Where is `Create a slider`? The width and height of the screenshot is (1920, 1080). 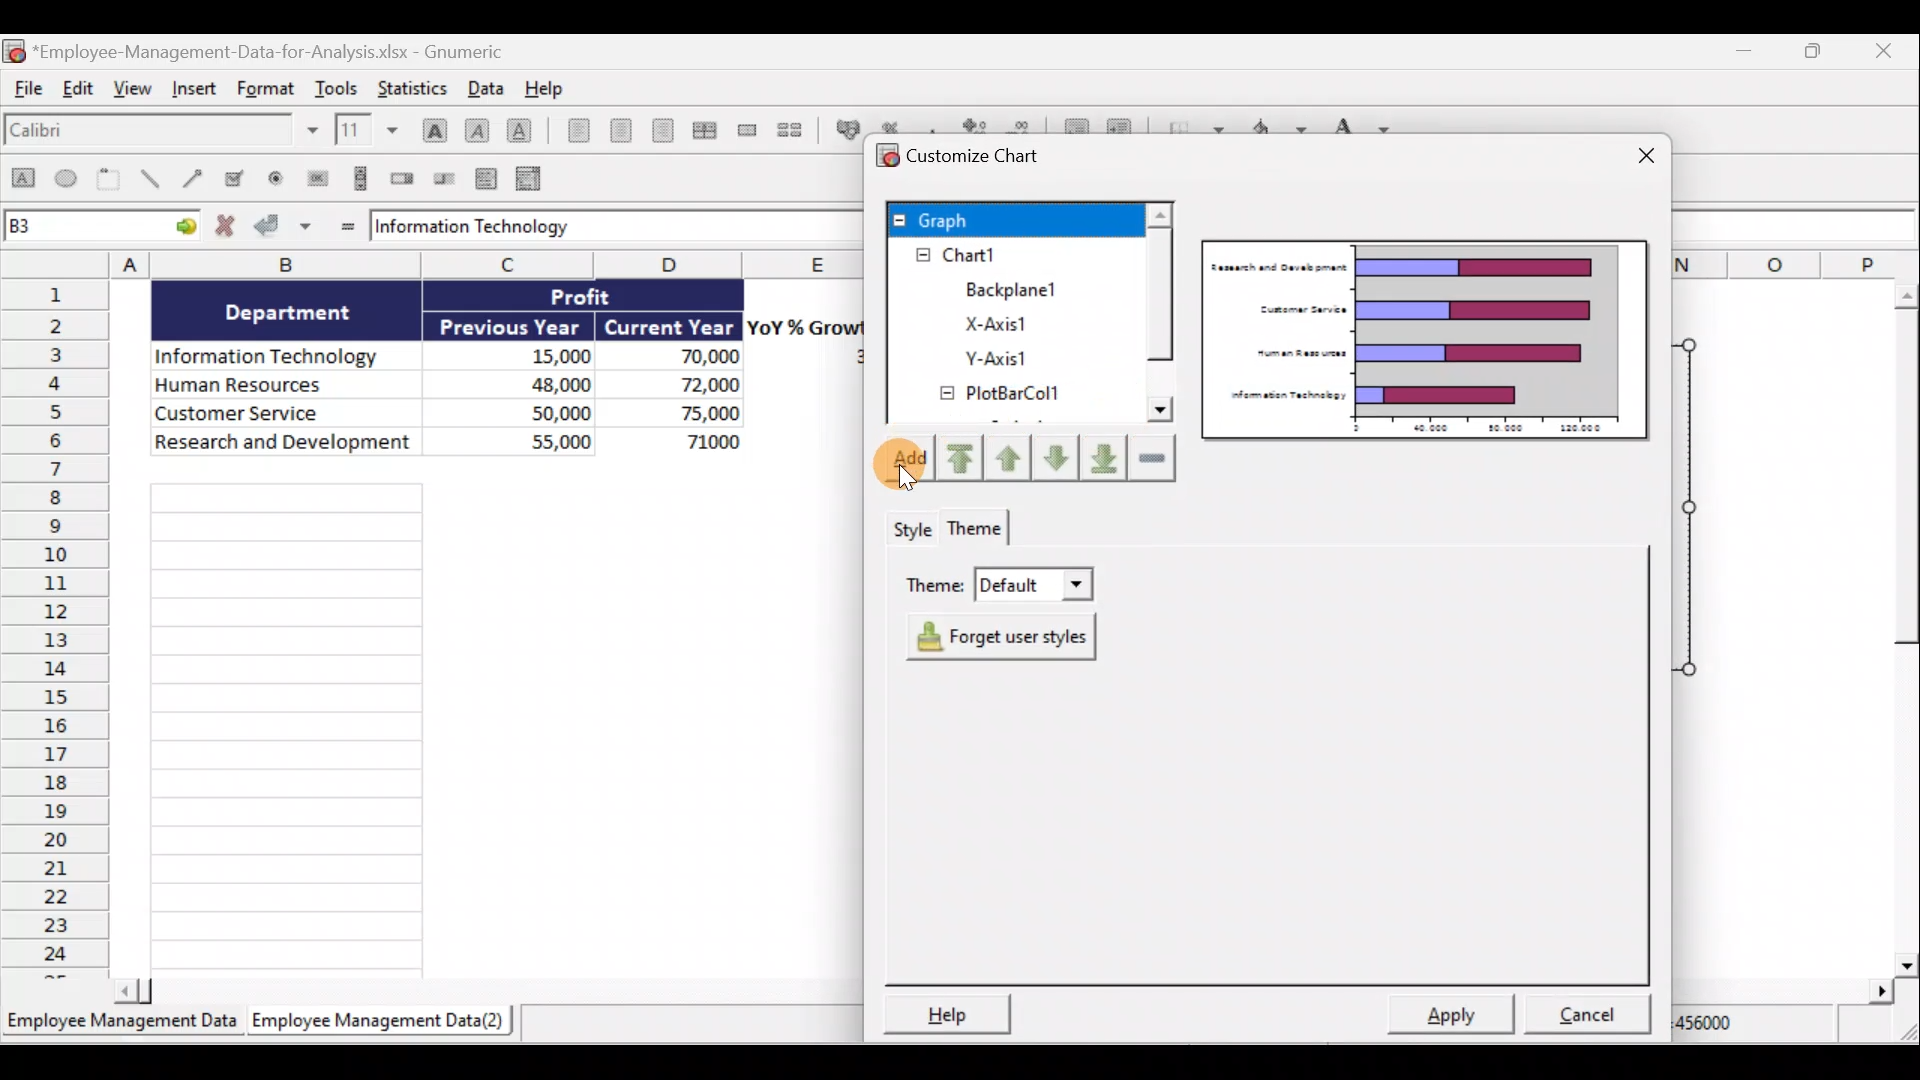
Create a slider is located at coordinates (442, 180).